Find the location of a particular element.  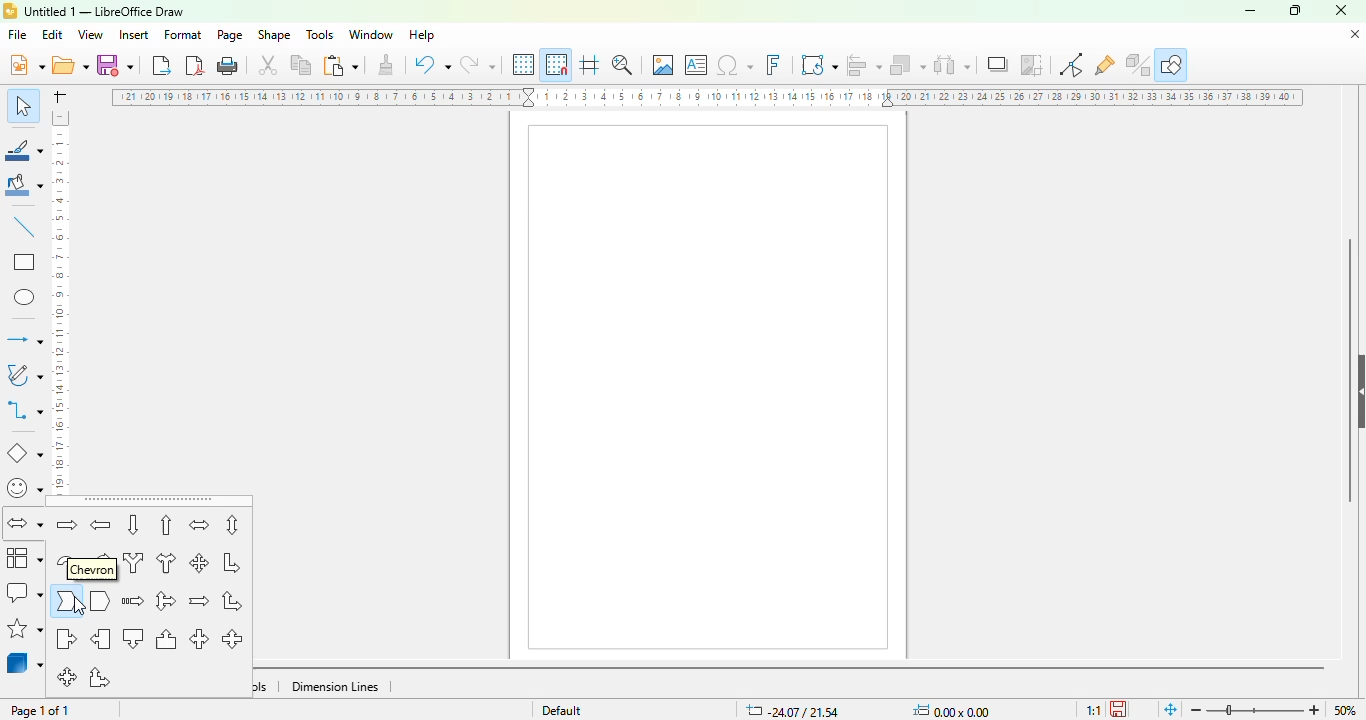

file is located at coordinates (17, 34).